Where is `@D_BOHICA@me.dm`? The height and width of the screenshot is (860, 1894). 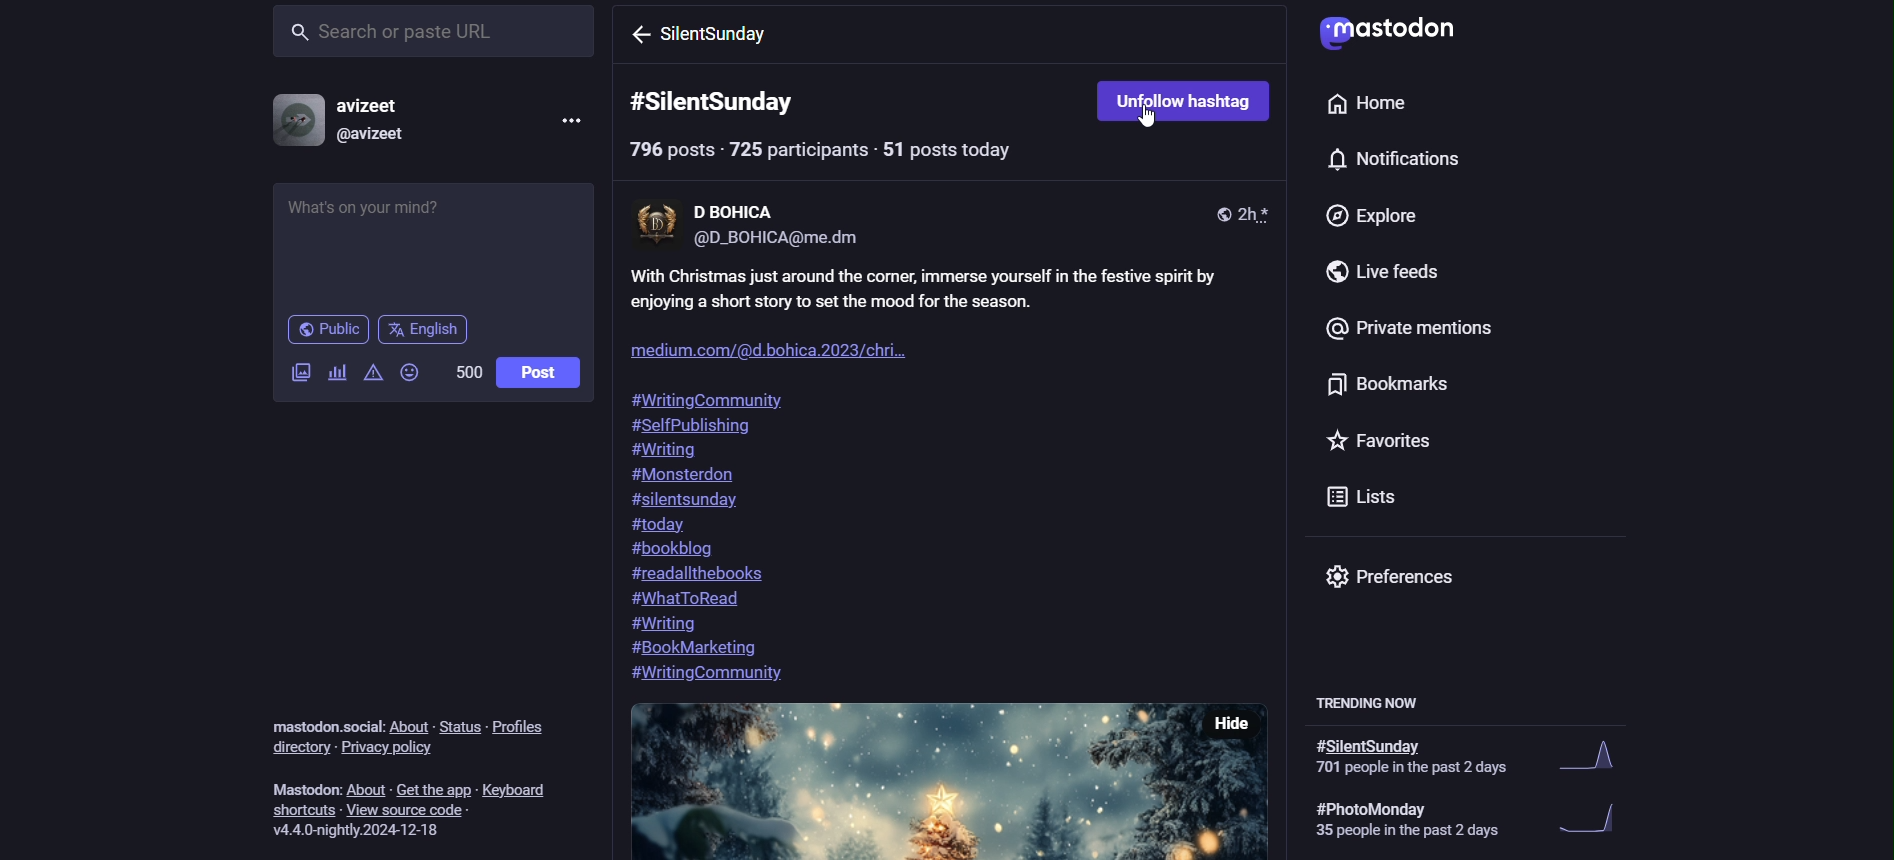
@D_BOHICA@me.dm is located at coordinates (776, 239).